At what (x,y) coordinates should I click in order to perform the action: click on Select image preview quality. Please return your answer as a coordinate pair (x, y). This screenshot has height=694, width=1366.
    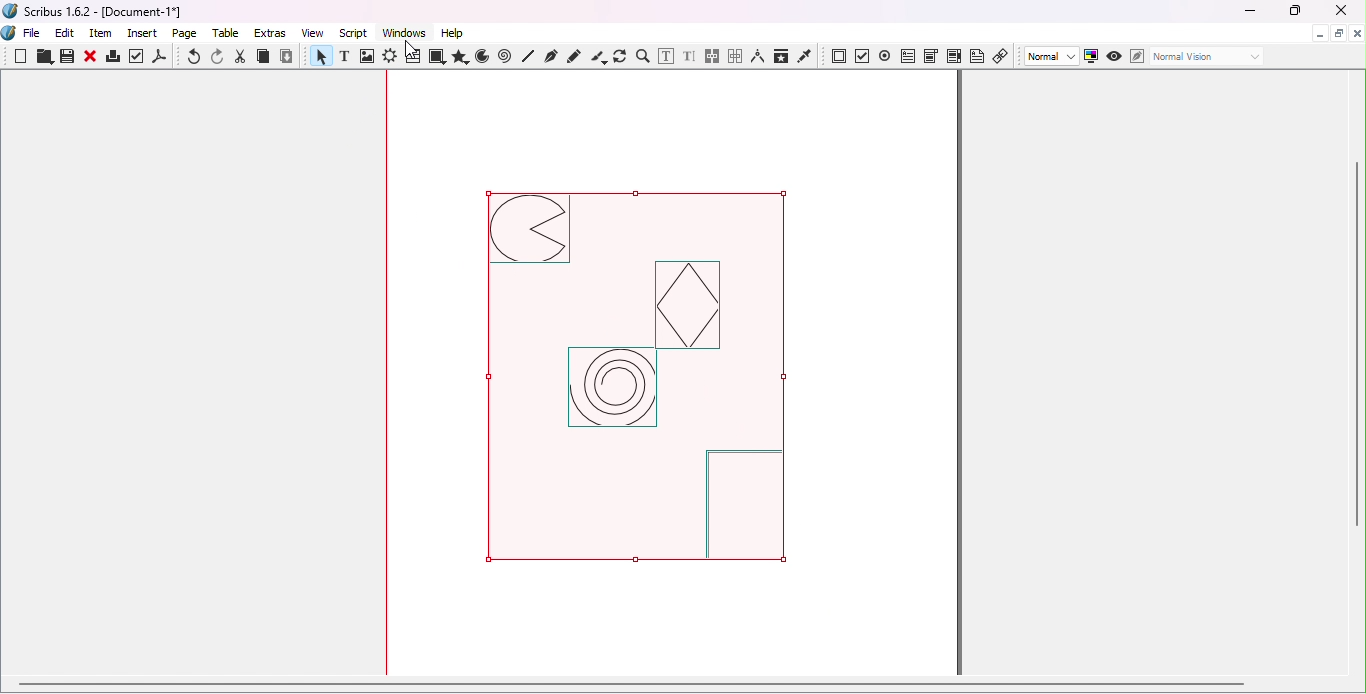
    Looking at the image, I should click on (1053, 57).